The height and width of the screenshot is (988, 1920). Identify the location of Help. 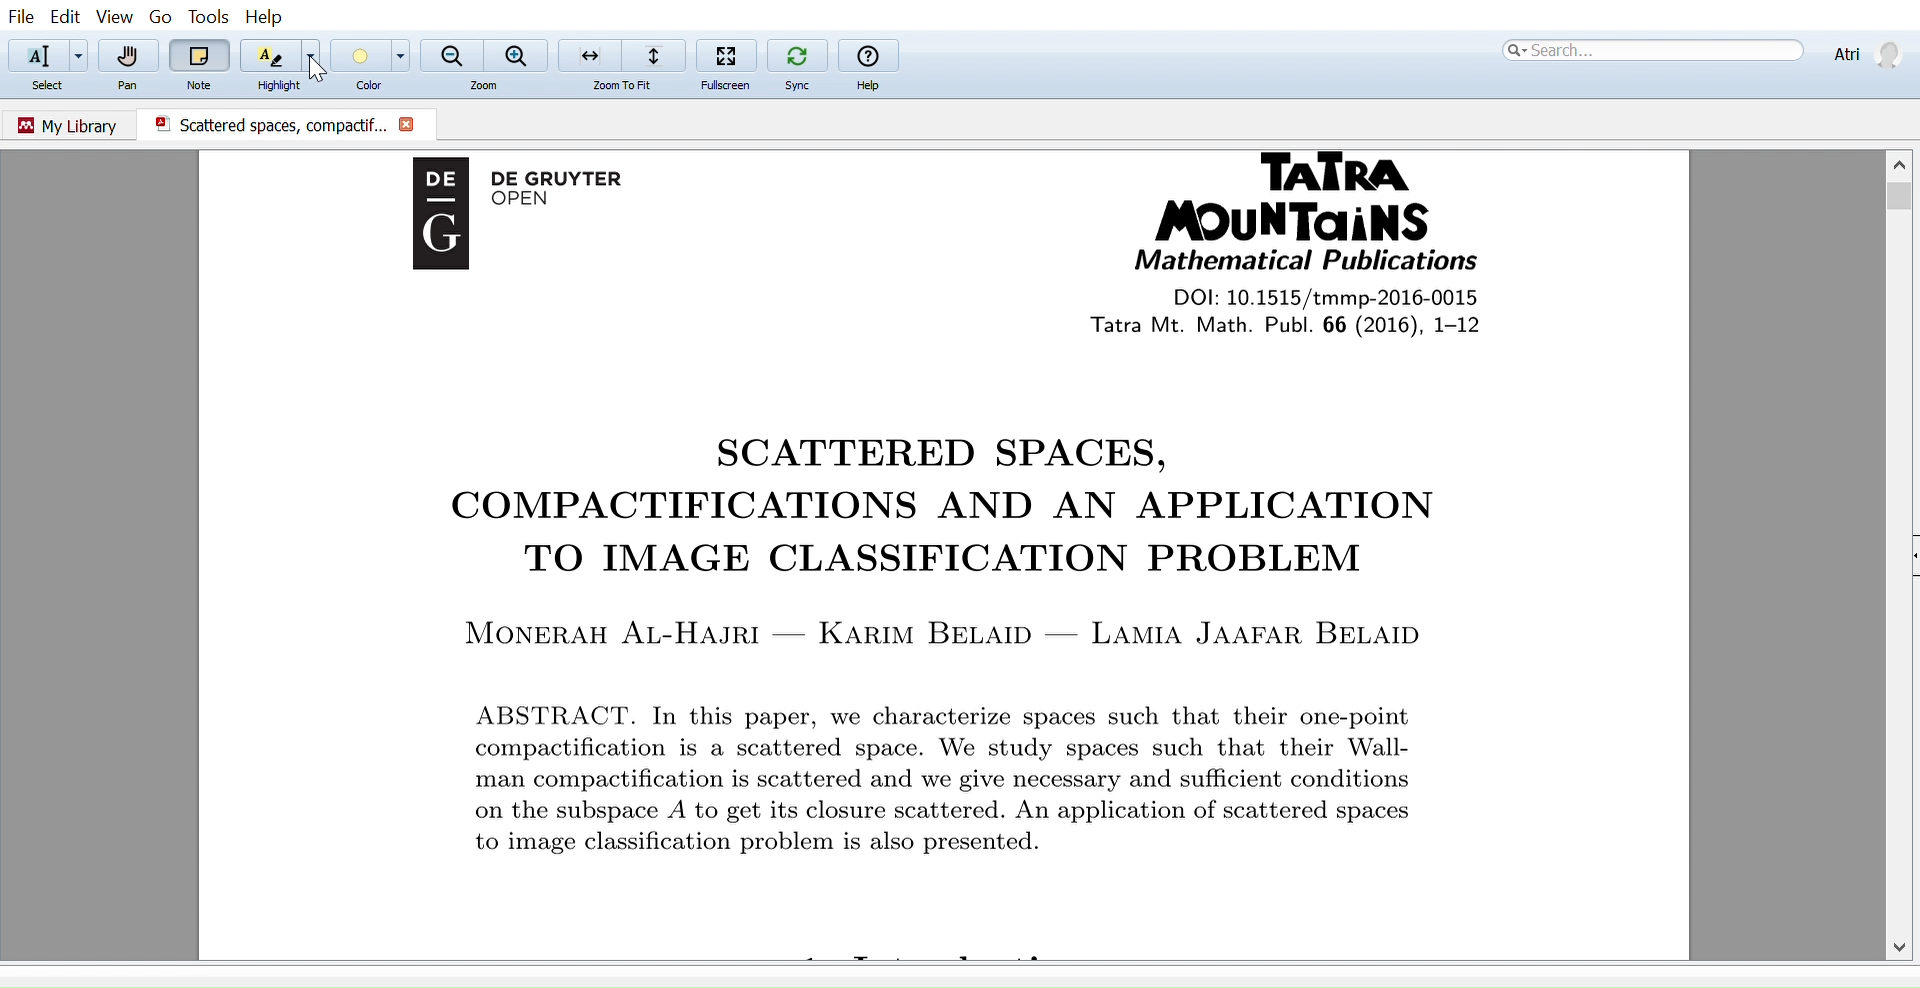
(269, 17).